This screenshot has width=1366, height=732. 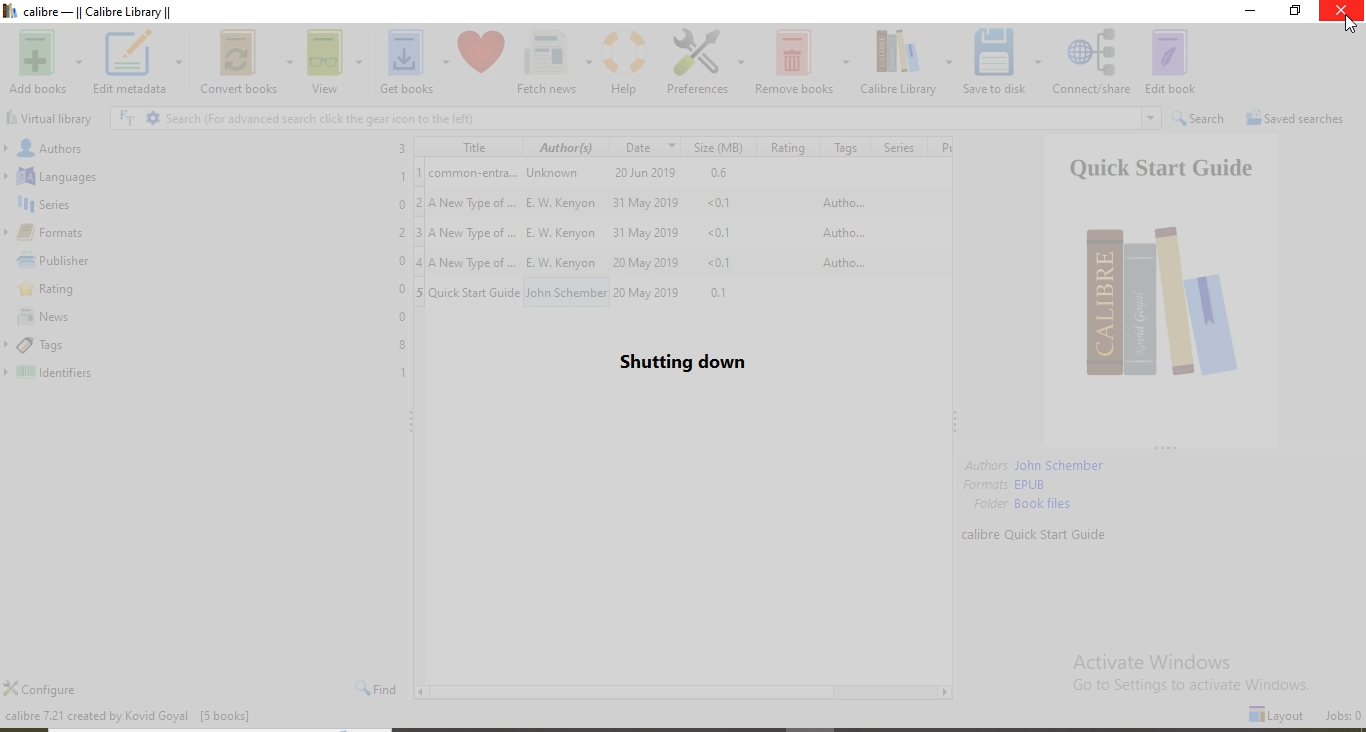 What do you see at coordinates (1343, 716) in the screenshot?
I see `Jobs: 0` at bounding box center [1343, 716].